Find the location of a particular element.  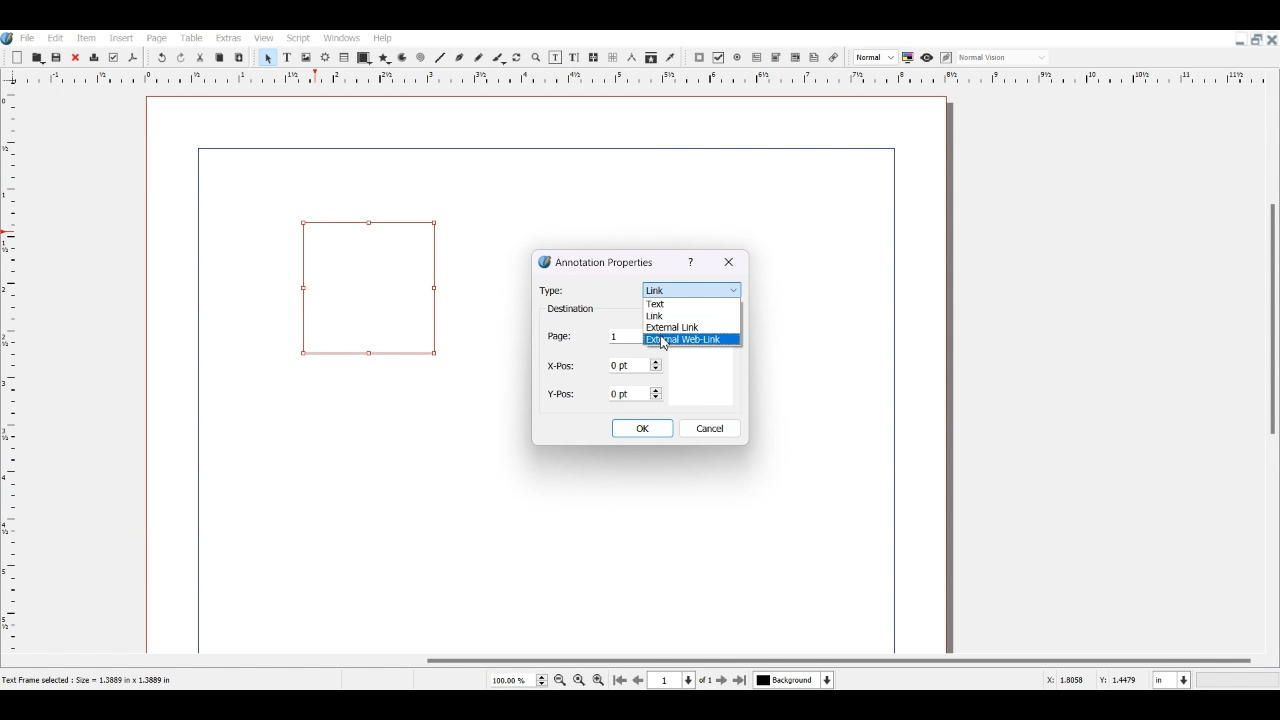

Table is located at coordinates (191, 38).